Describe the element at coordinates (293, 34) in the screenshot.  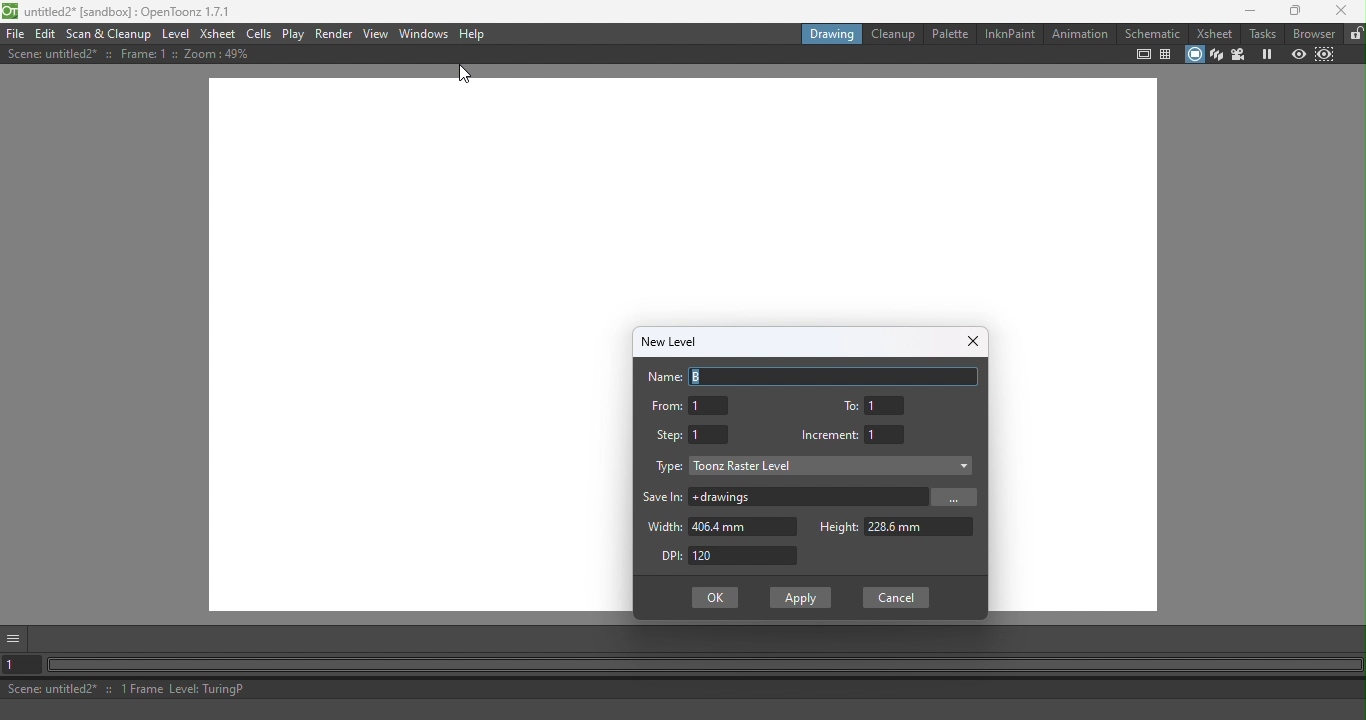
I see `Play` at that location.